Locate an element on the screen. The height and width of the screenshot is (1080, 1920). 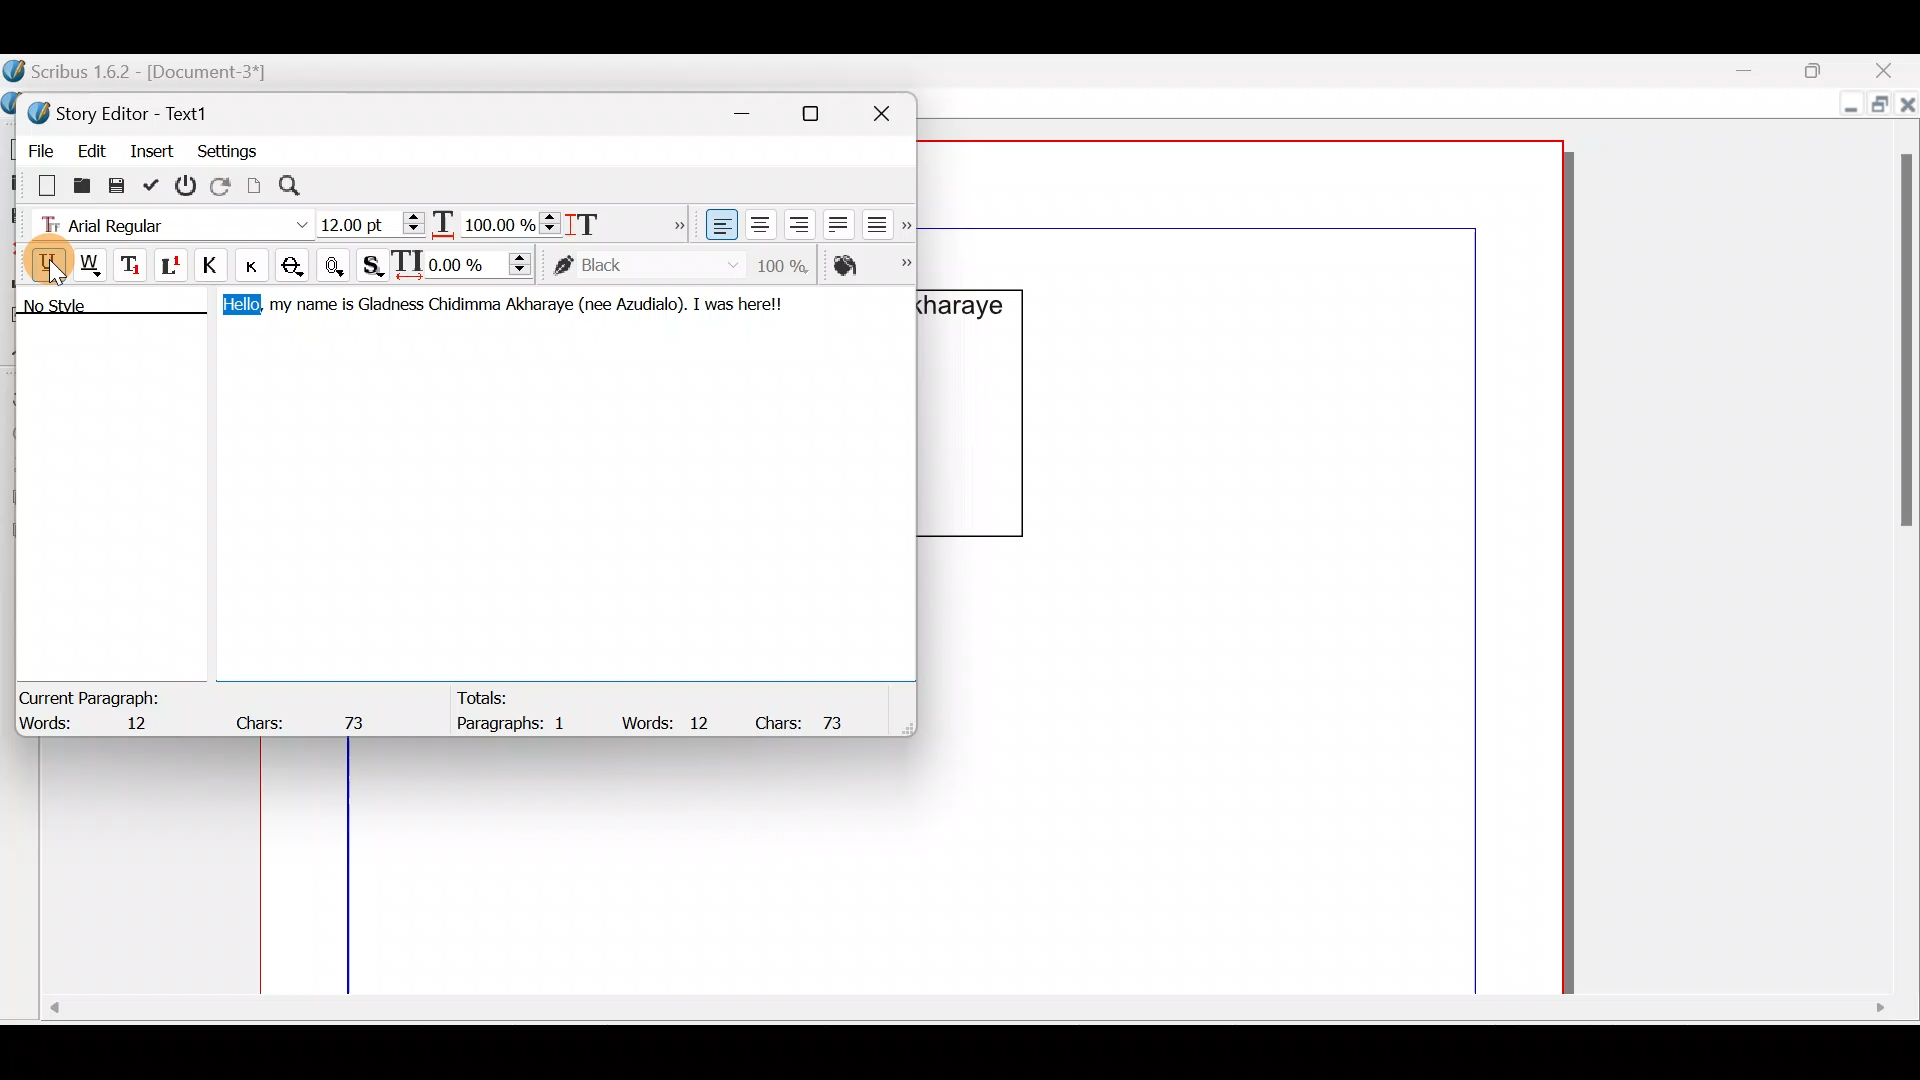
color of text stroke is located at coordinates (646, 266).